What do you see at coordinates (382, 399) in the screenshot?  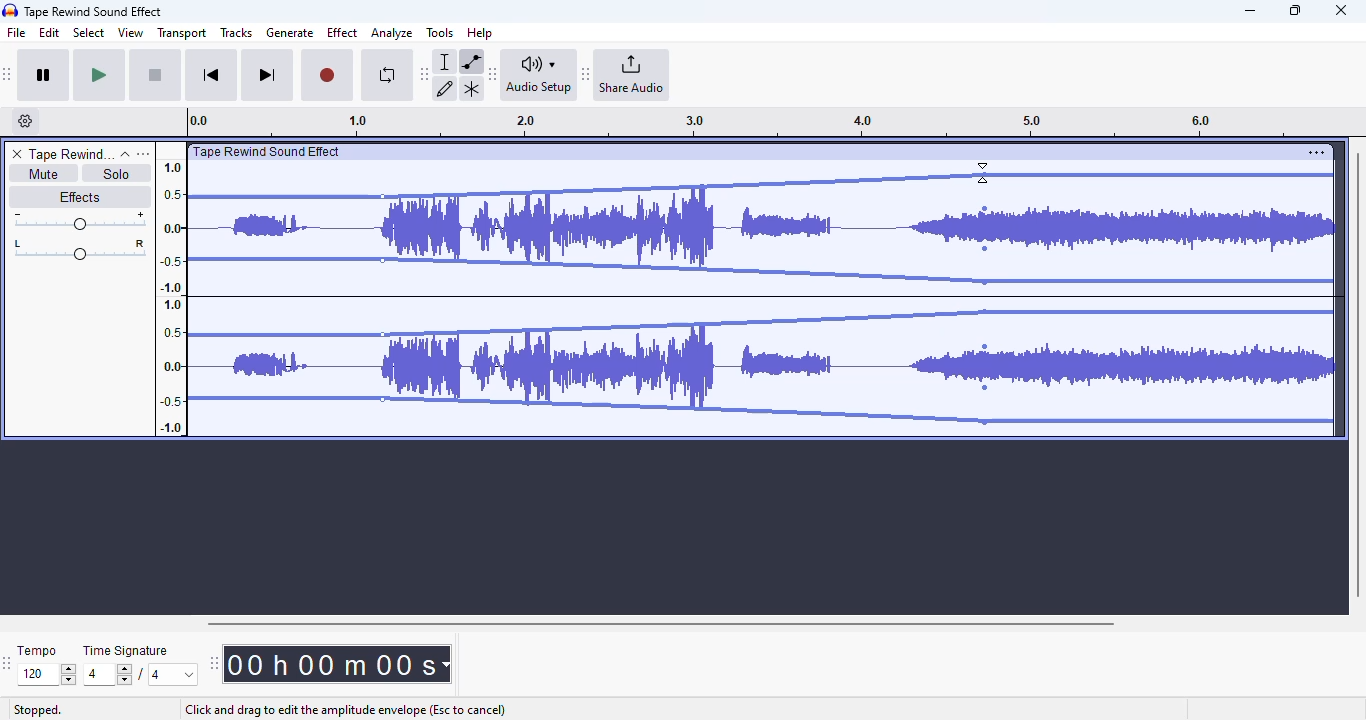 I see `control point` at bounding box center [382, 399].